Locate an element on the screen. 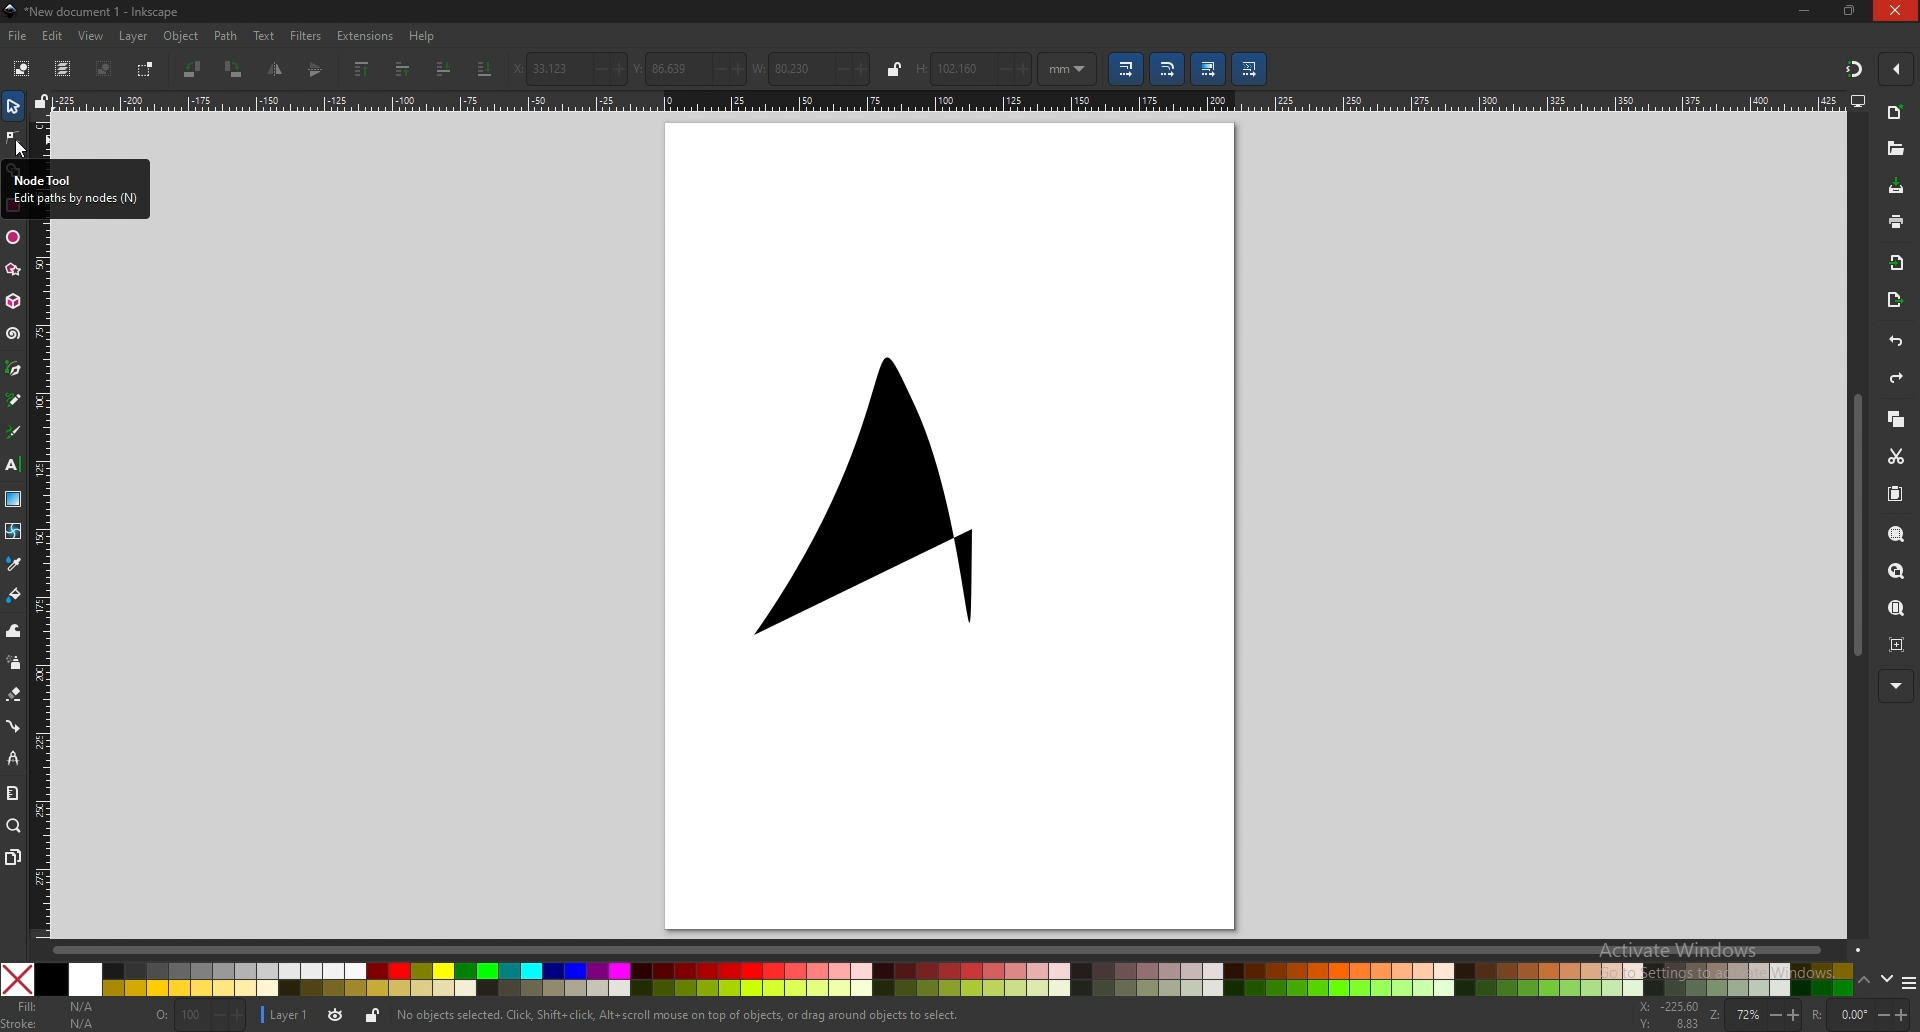 Image resolution: width=1920 pixels, height=1032 pixels. new is located at coordinates (1894, 112).